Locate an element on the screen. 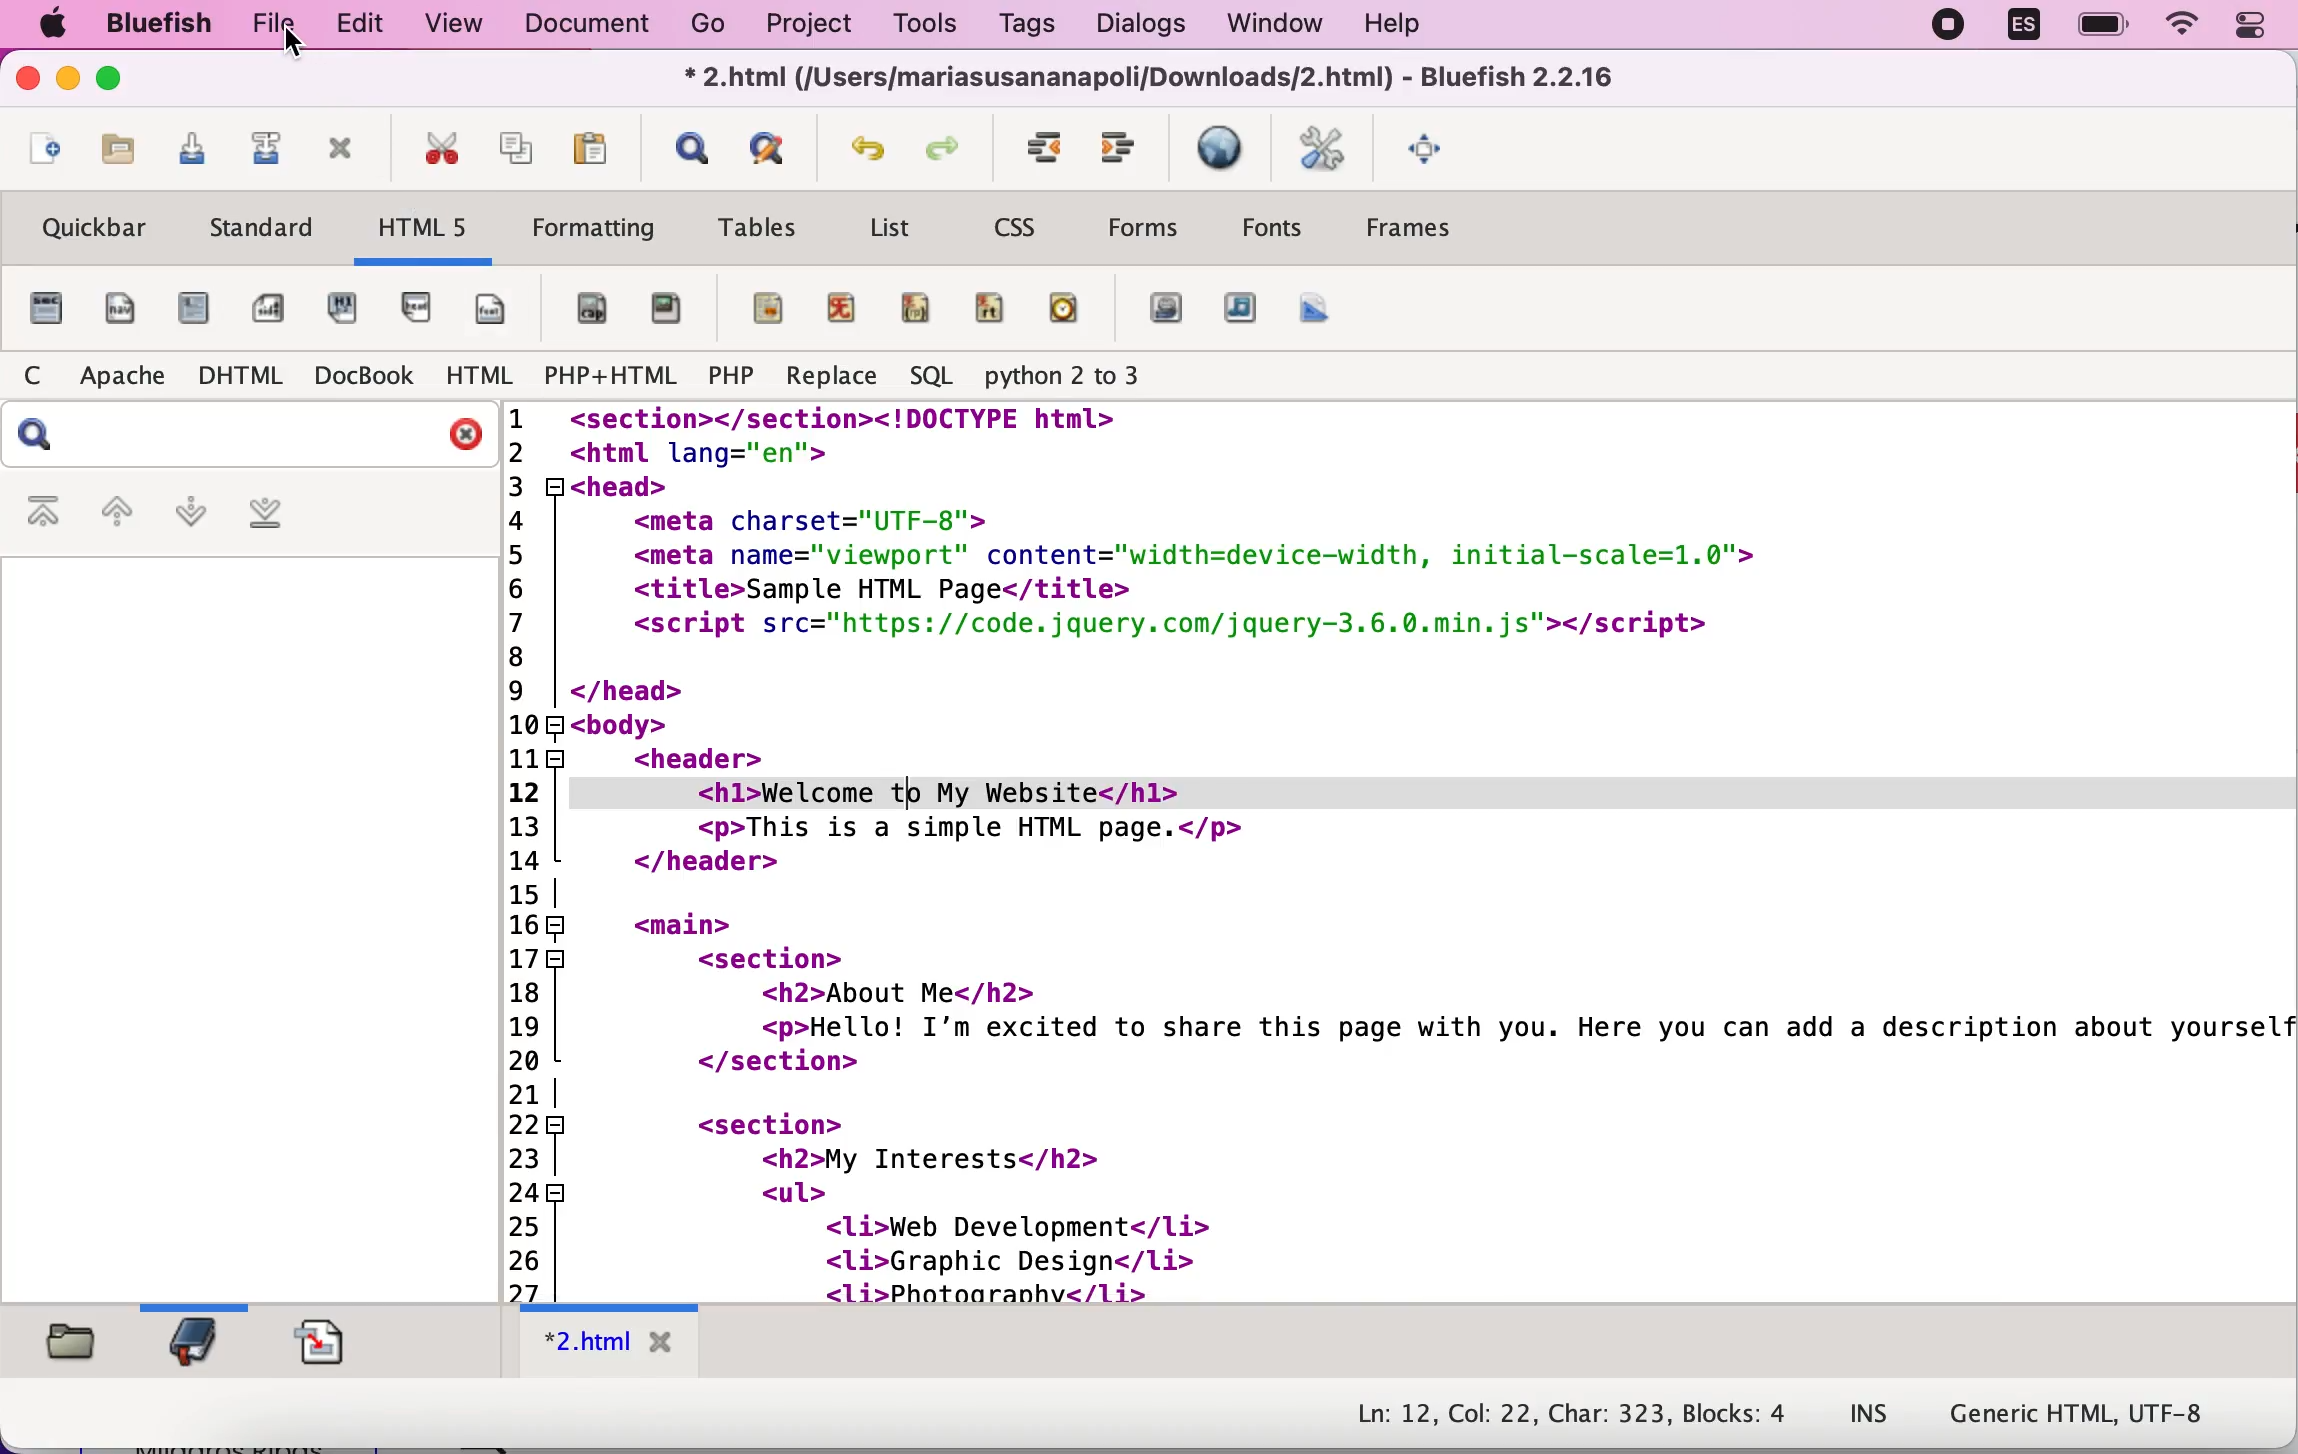  article is located at coordinates (192, 311).